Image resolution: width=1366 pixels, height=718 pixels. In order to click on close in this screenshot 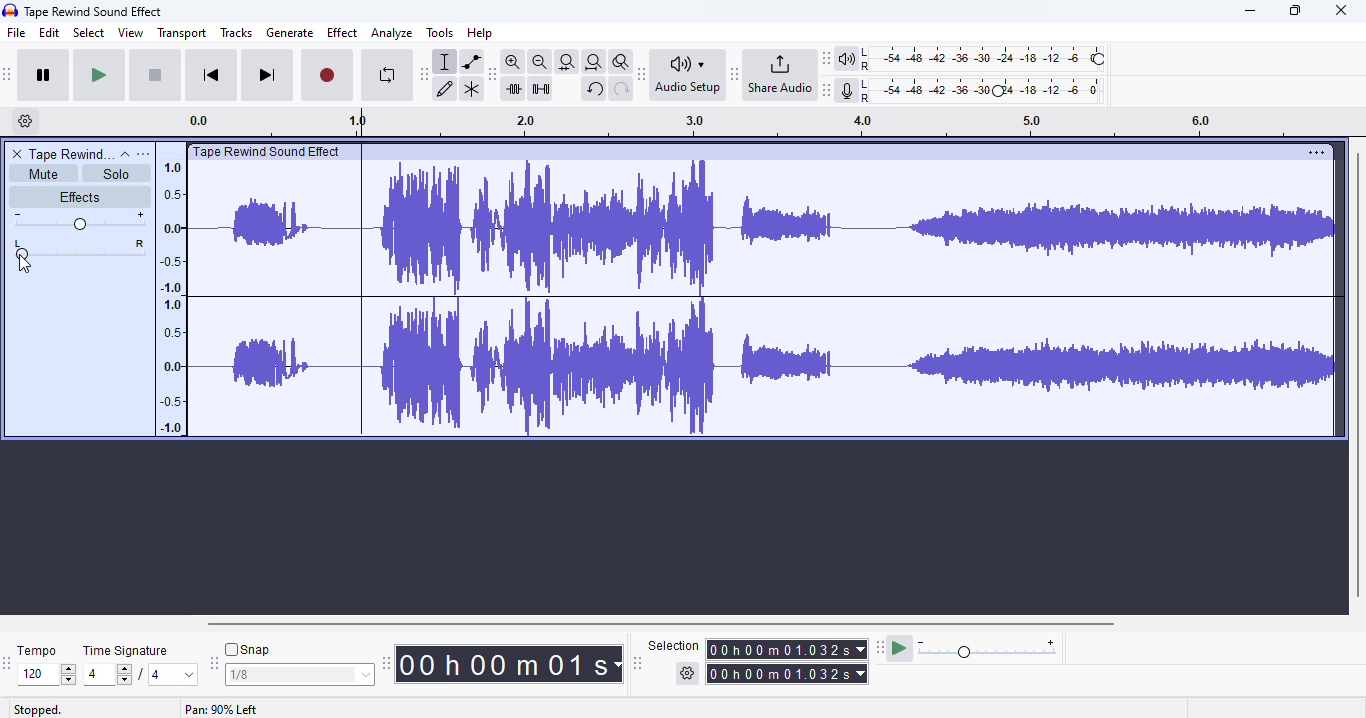, I will do `click(1340, 10)`.